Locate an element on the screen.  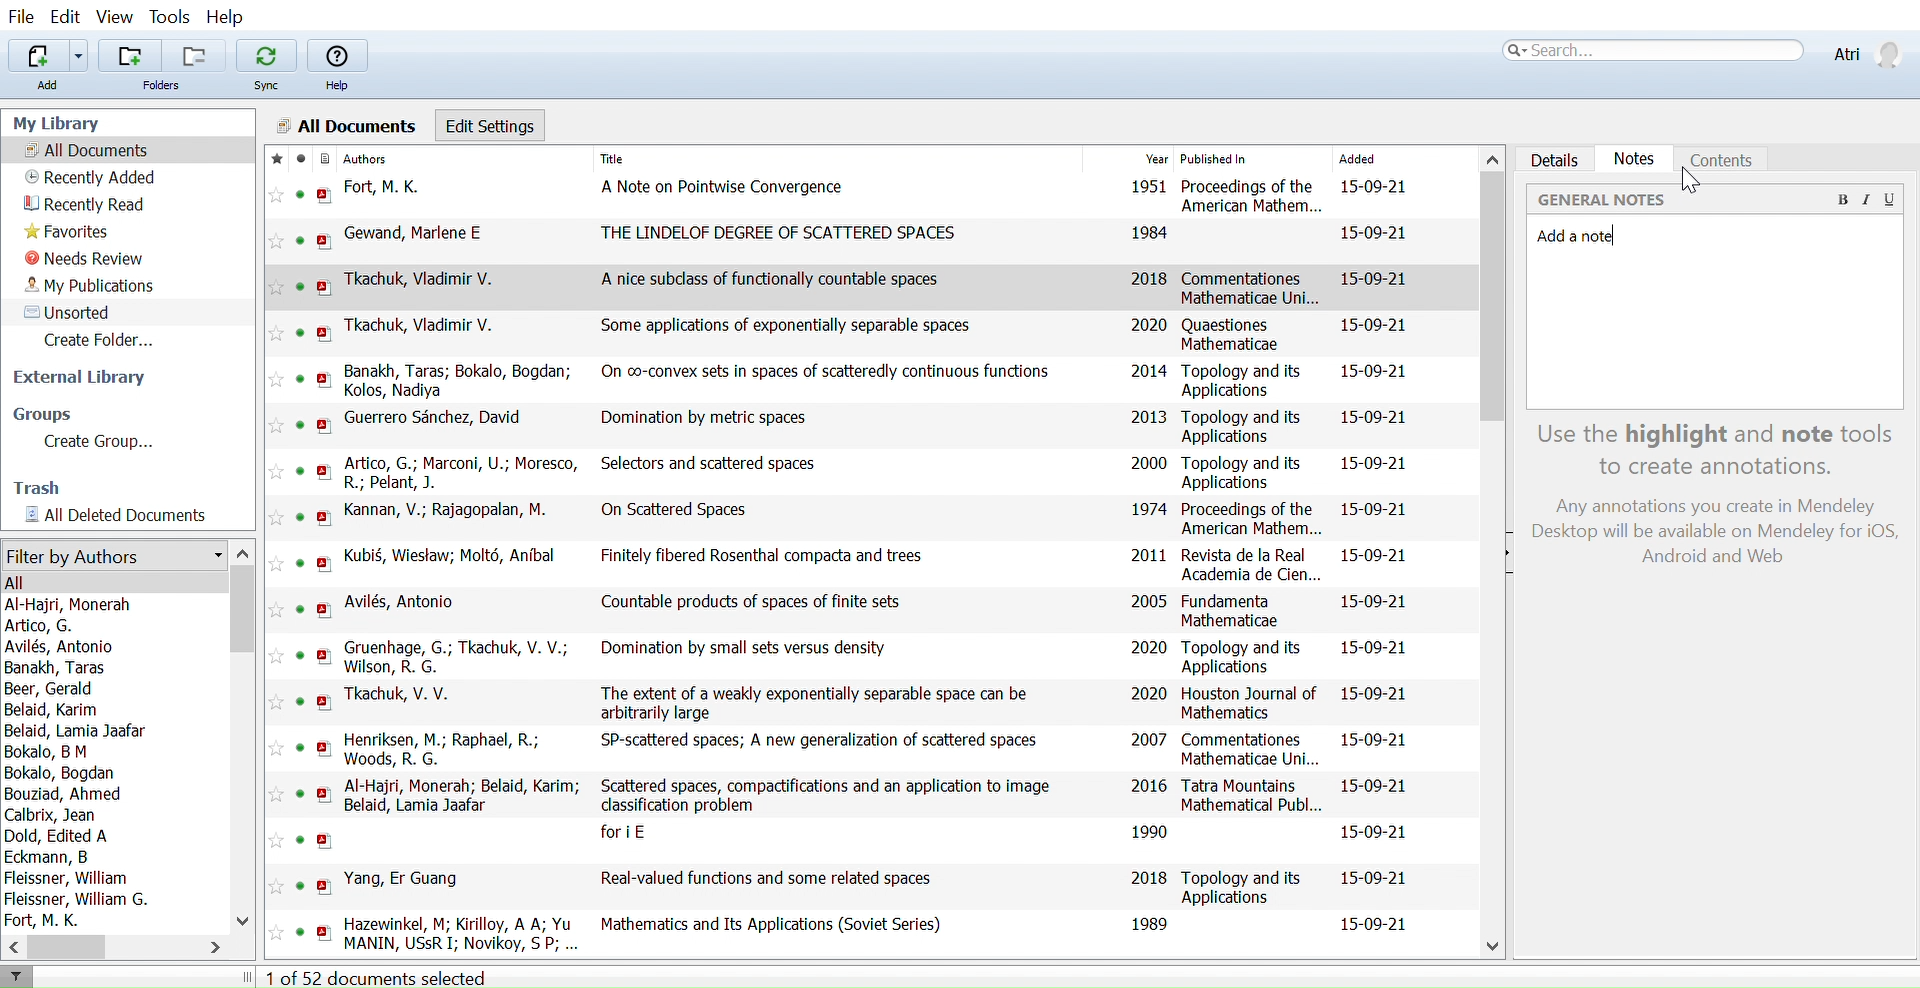
Add this reference to favorites is located at coordinates (277, 287).